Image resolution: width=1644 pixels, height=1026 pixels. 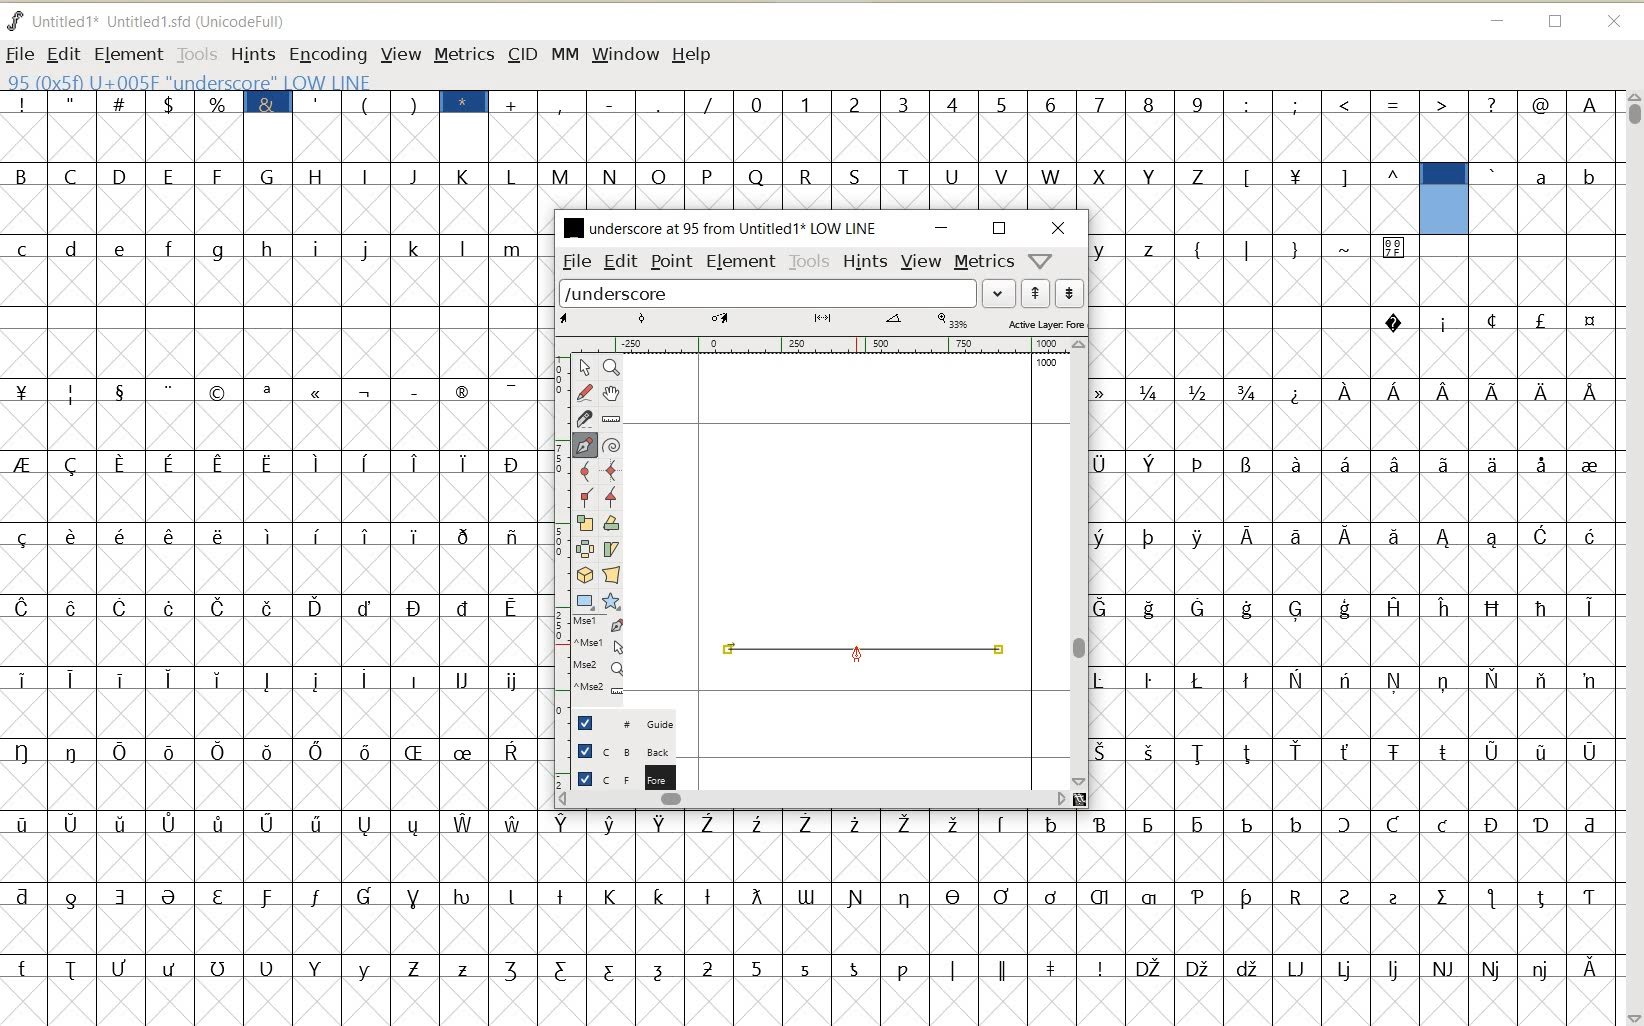 I want to click on FILE, so click(x=575, y=262).